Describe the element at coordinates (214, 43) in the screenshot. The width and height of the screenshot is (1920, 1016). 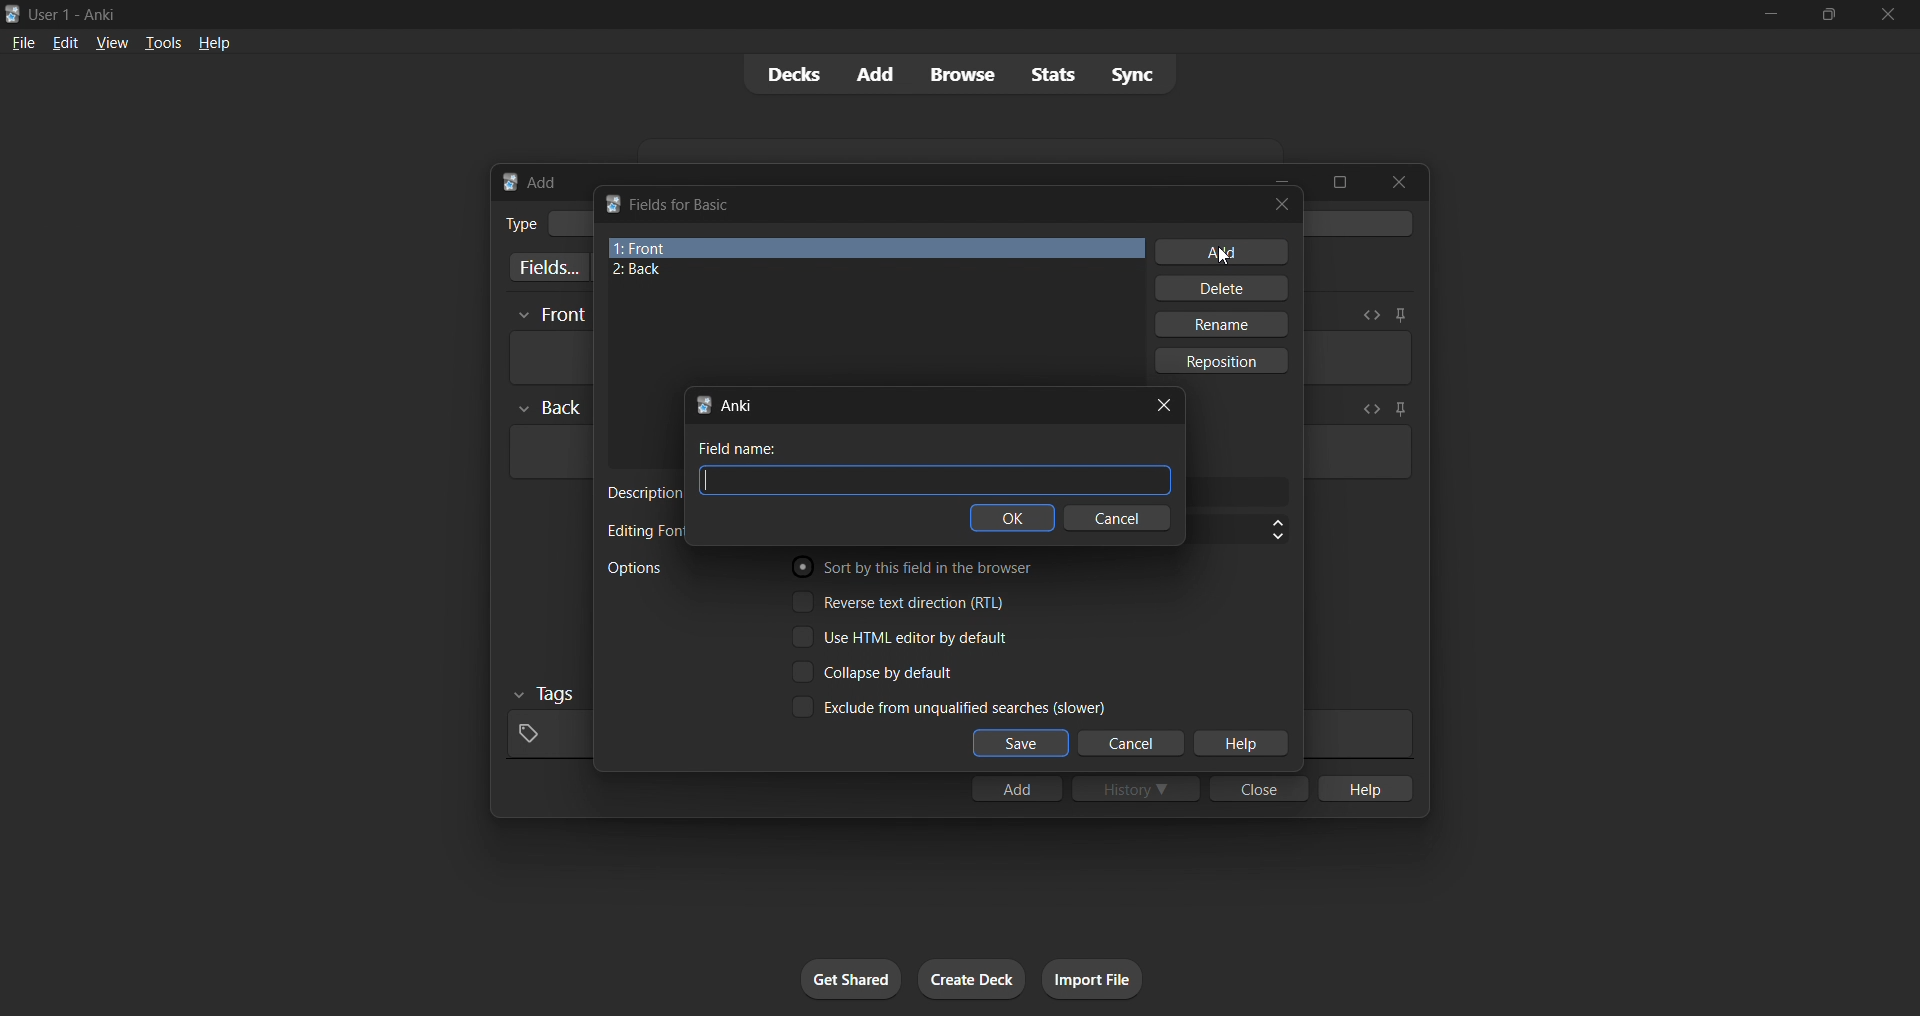
I see `help` at that location.